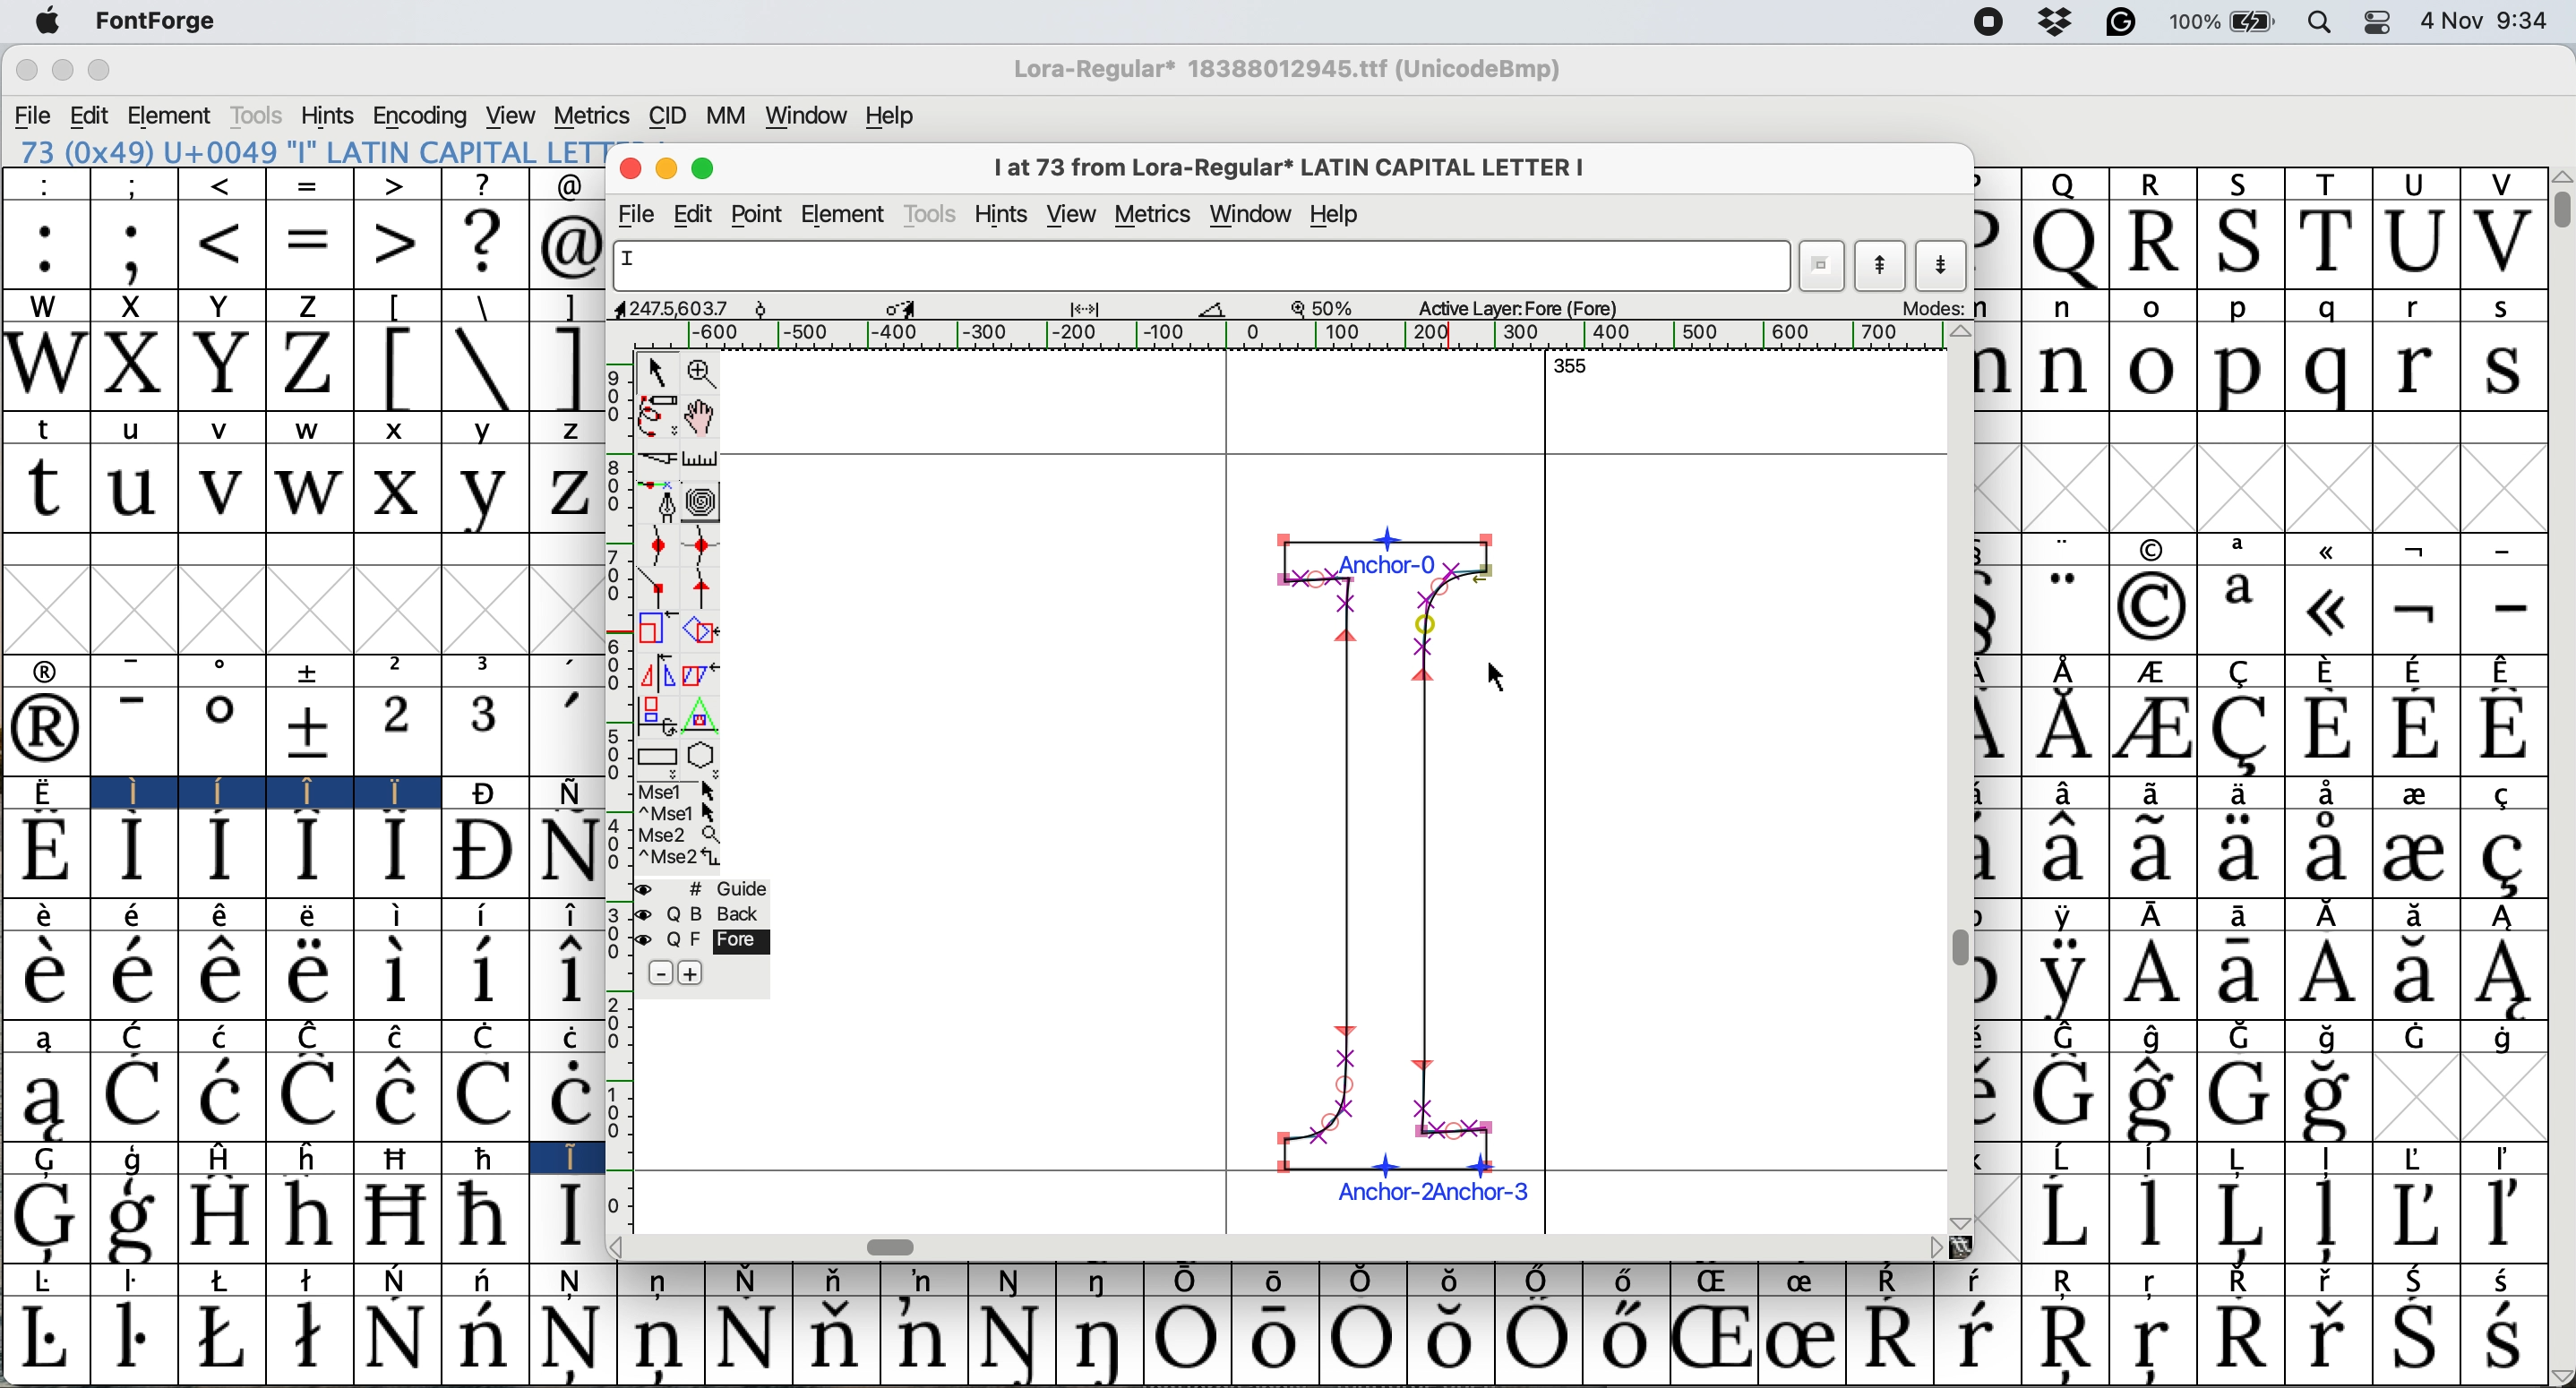  Describe the element at coordinates (2325, 307) in the screenshot. I see `q` at that location.